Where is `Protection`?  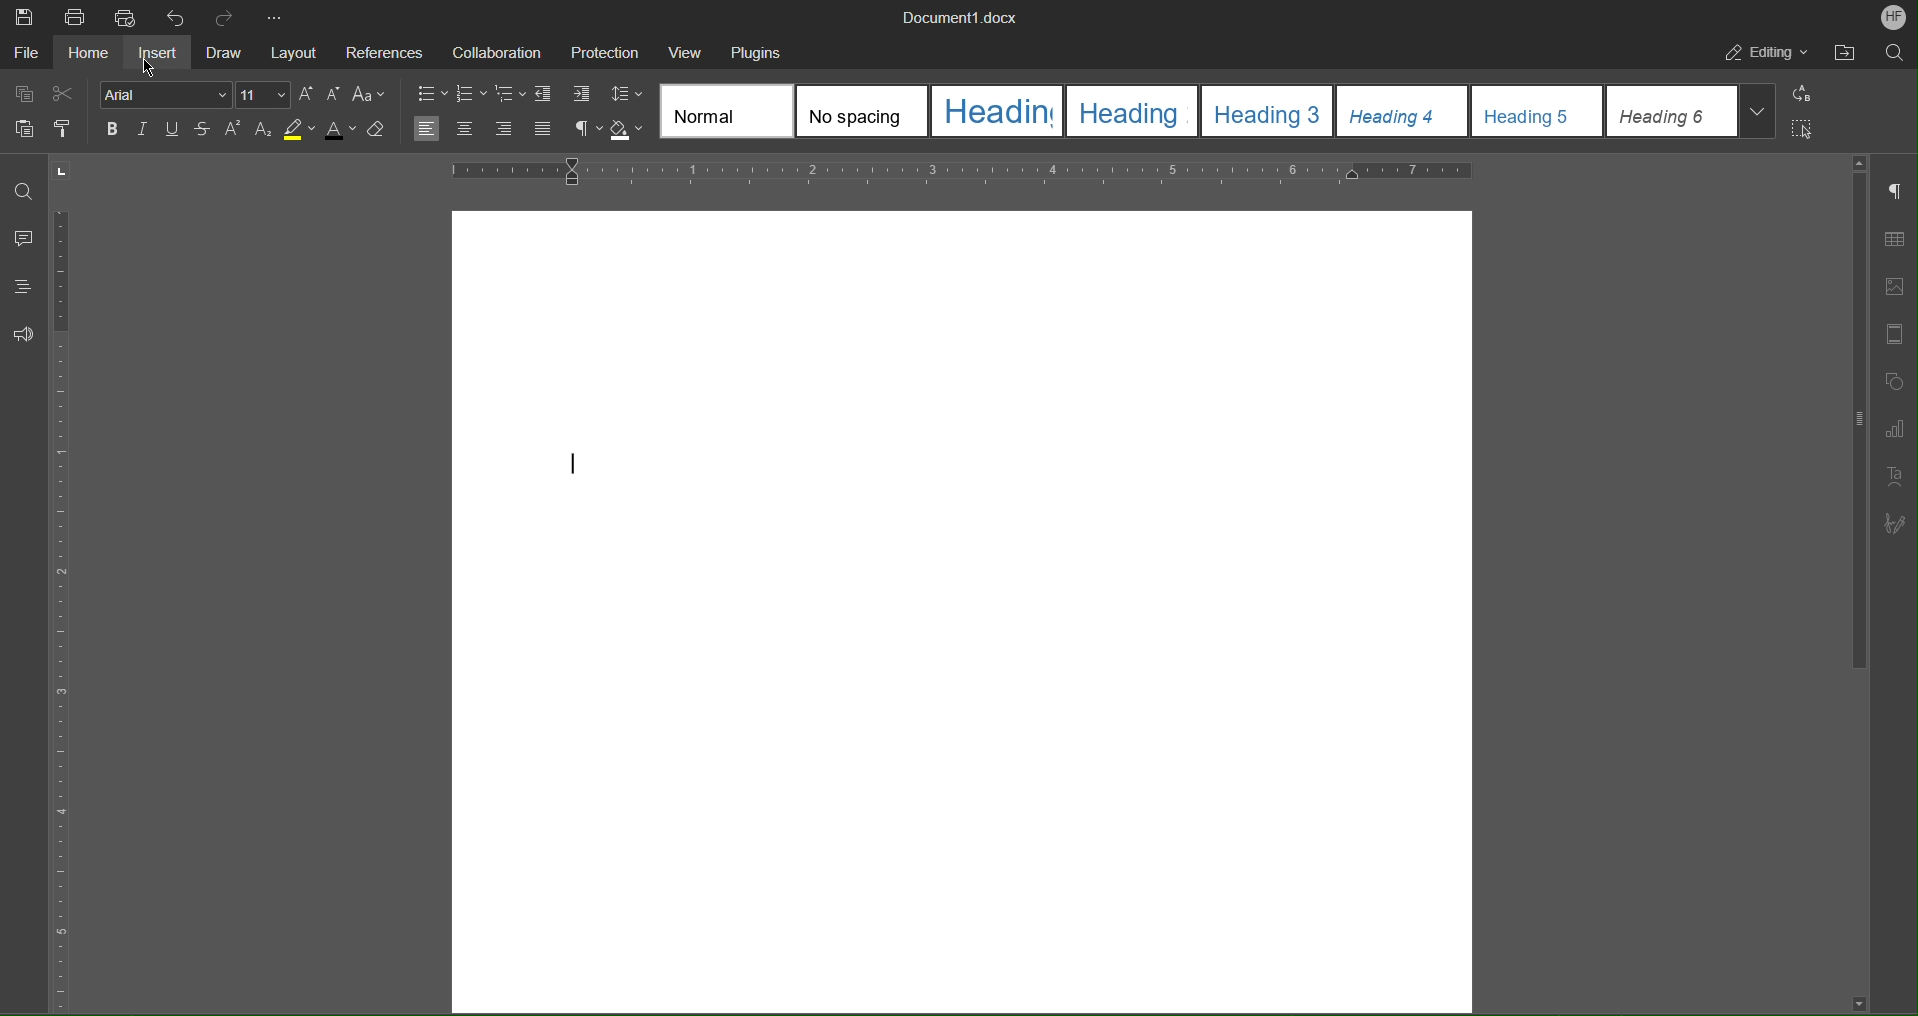
Protection is located at coordinates (598, 48).